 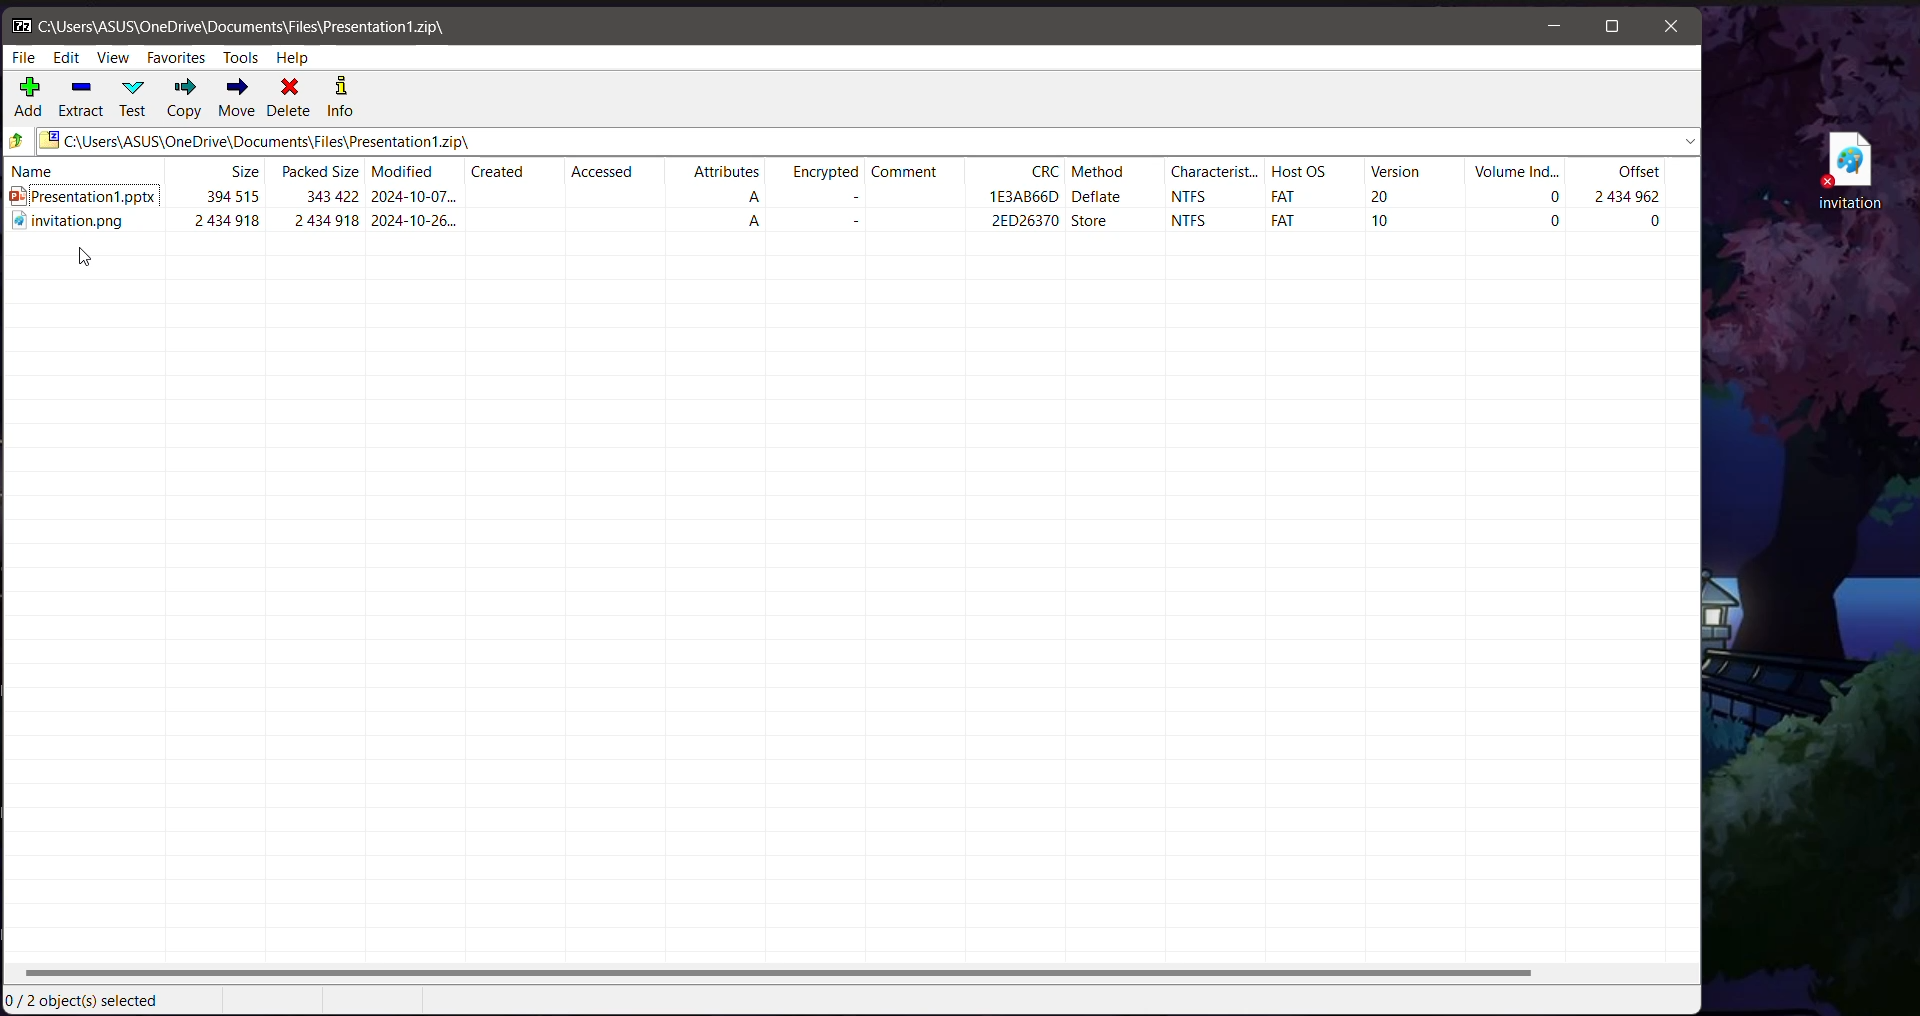 I want to click on Host OS, so click(x=1315, y=170).